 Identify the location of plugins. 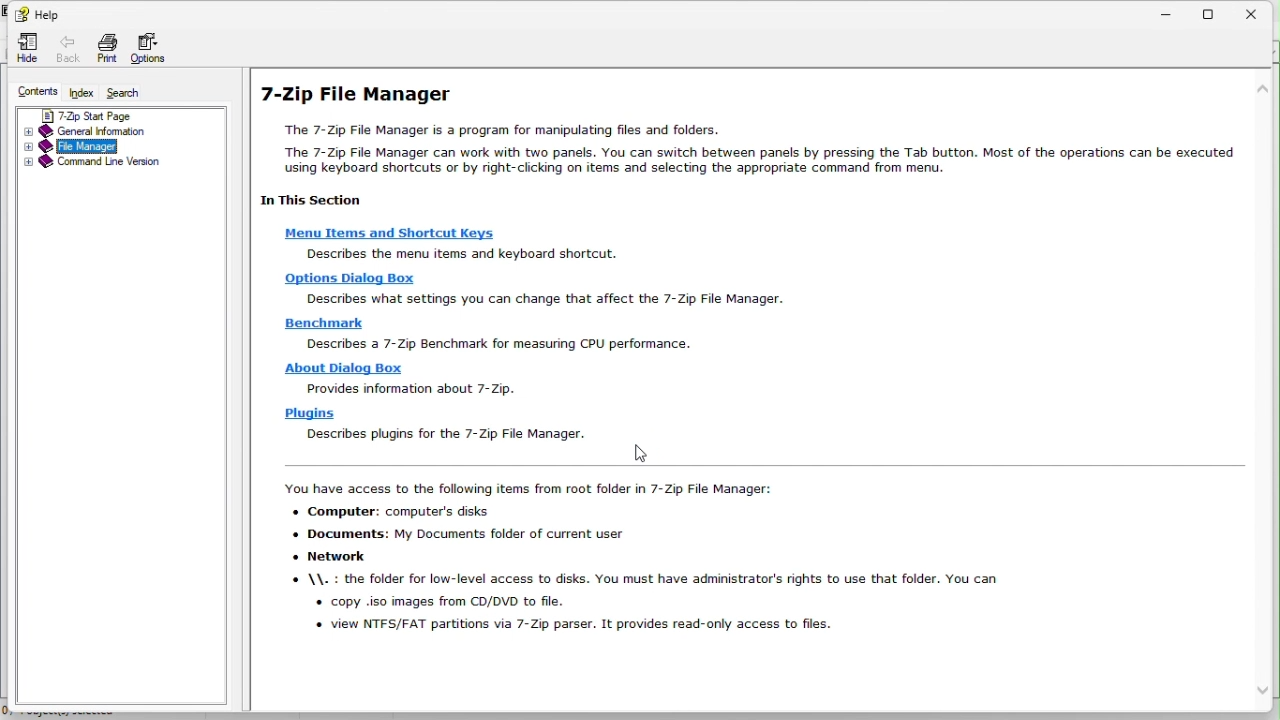
(319, 417).